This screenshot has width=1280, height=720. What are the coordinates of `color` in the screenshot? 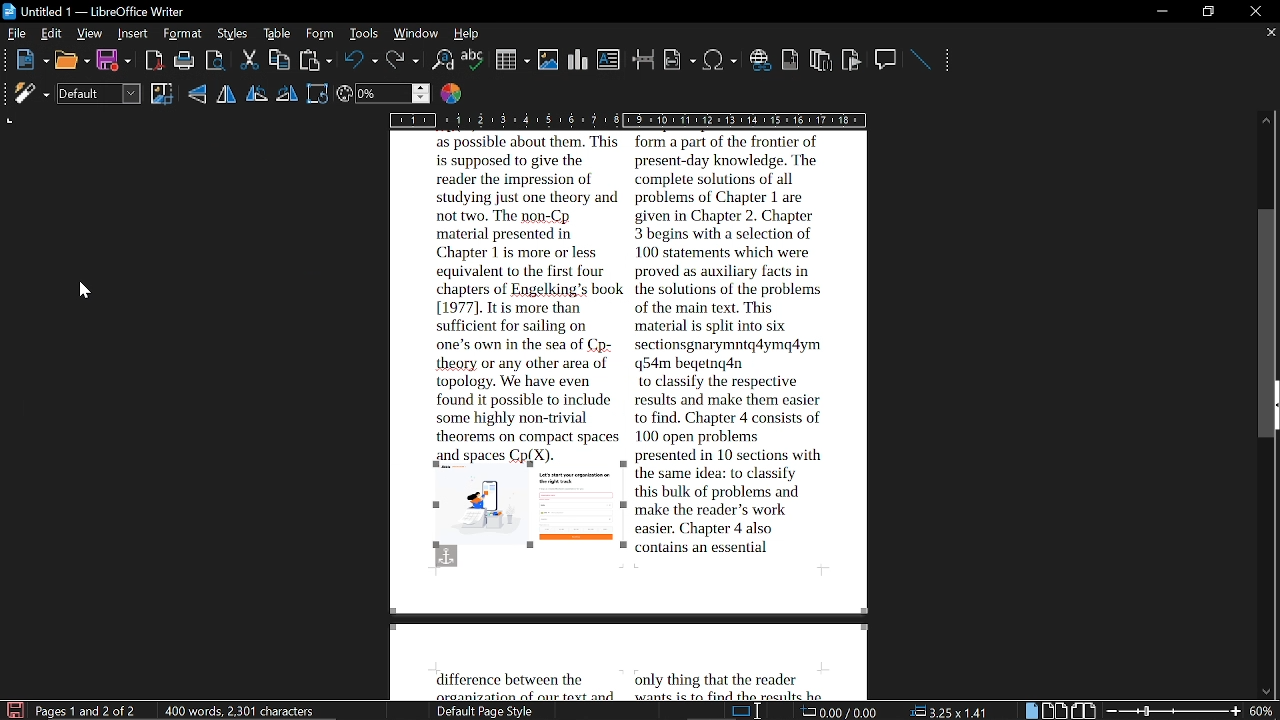 It's located at (454, 94).